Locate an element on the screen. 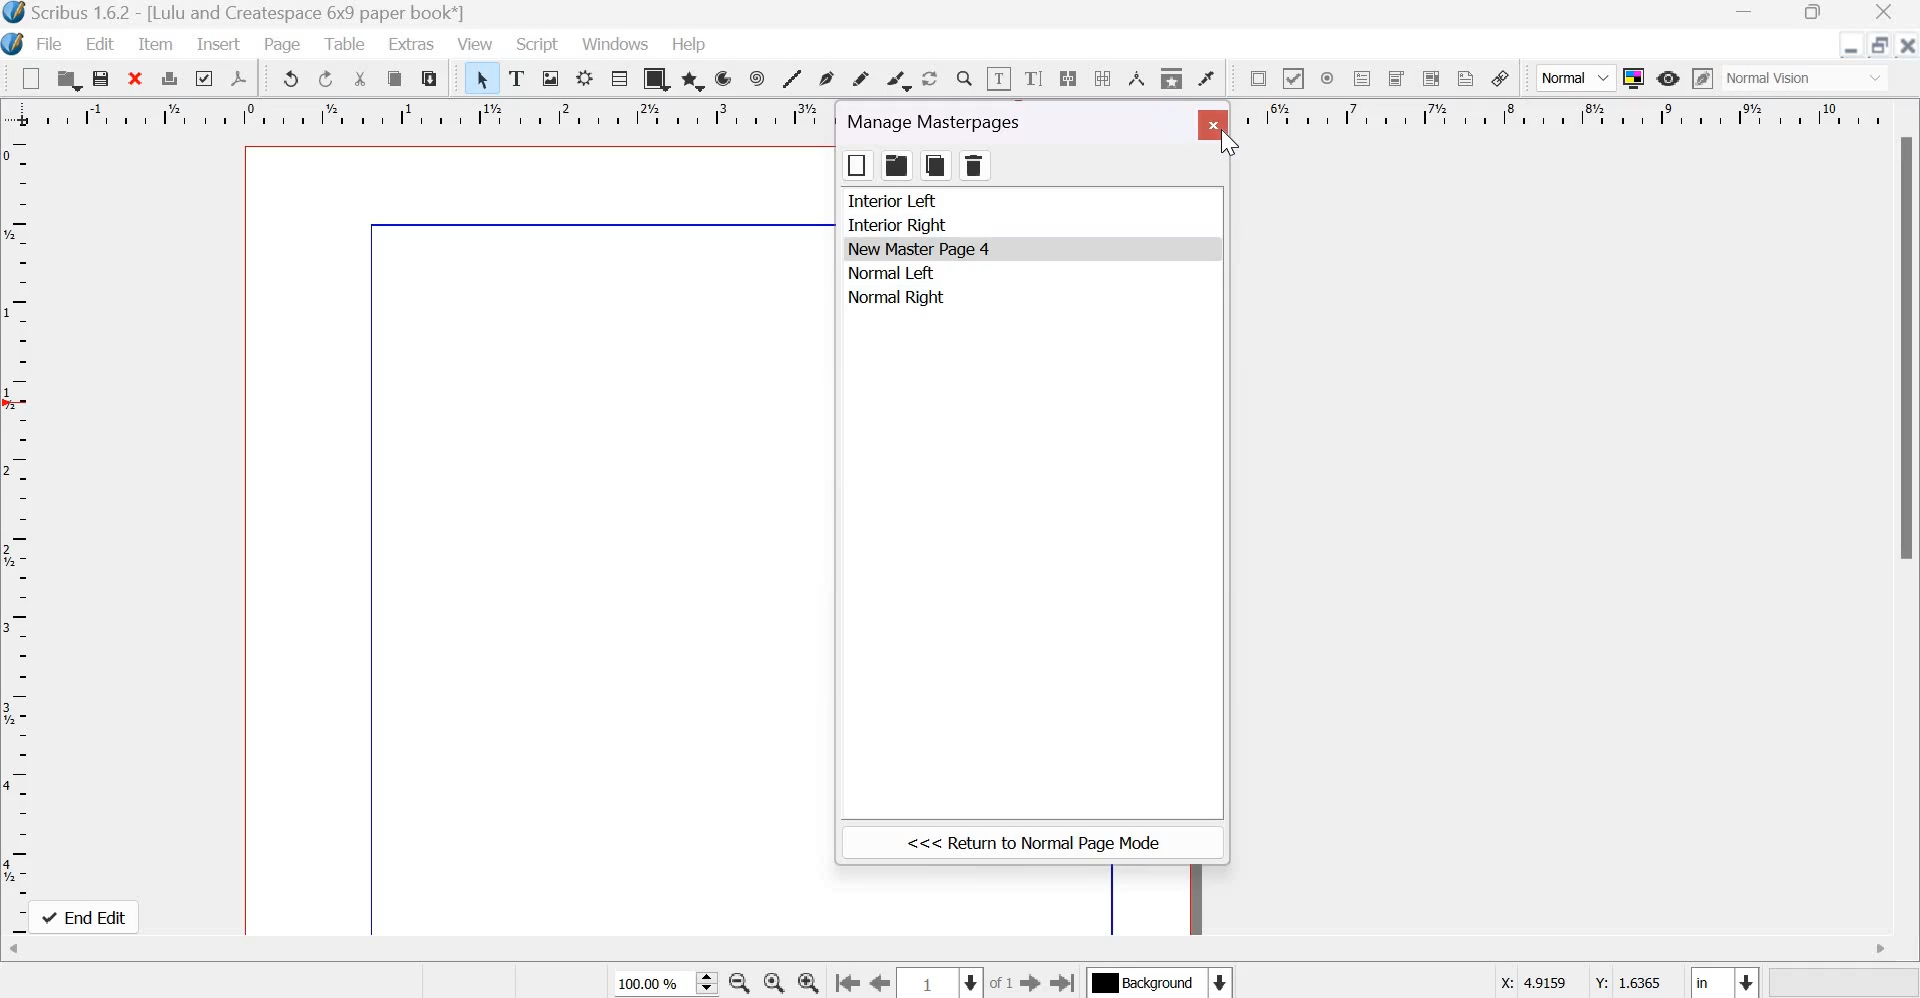 The image size is (1920, 998). Freehand line is located at coordinates (860, 78).